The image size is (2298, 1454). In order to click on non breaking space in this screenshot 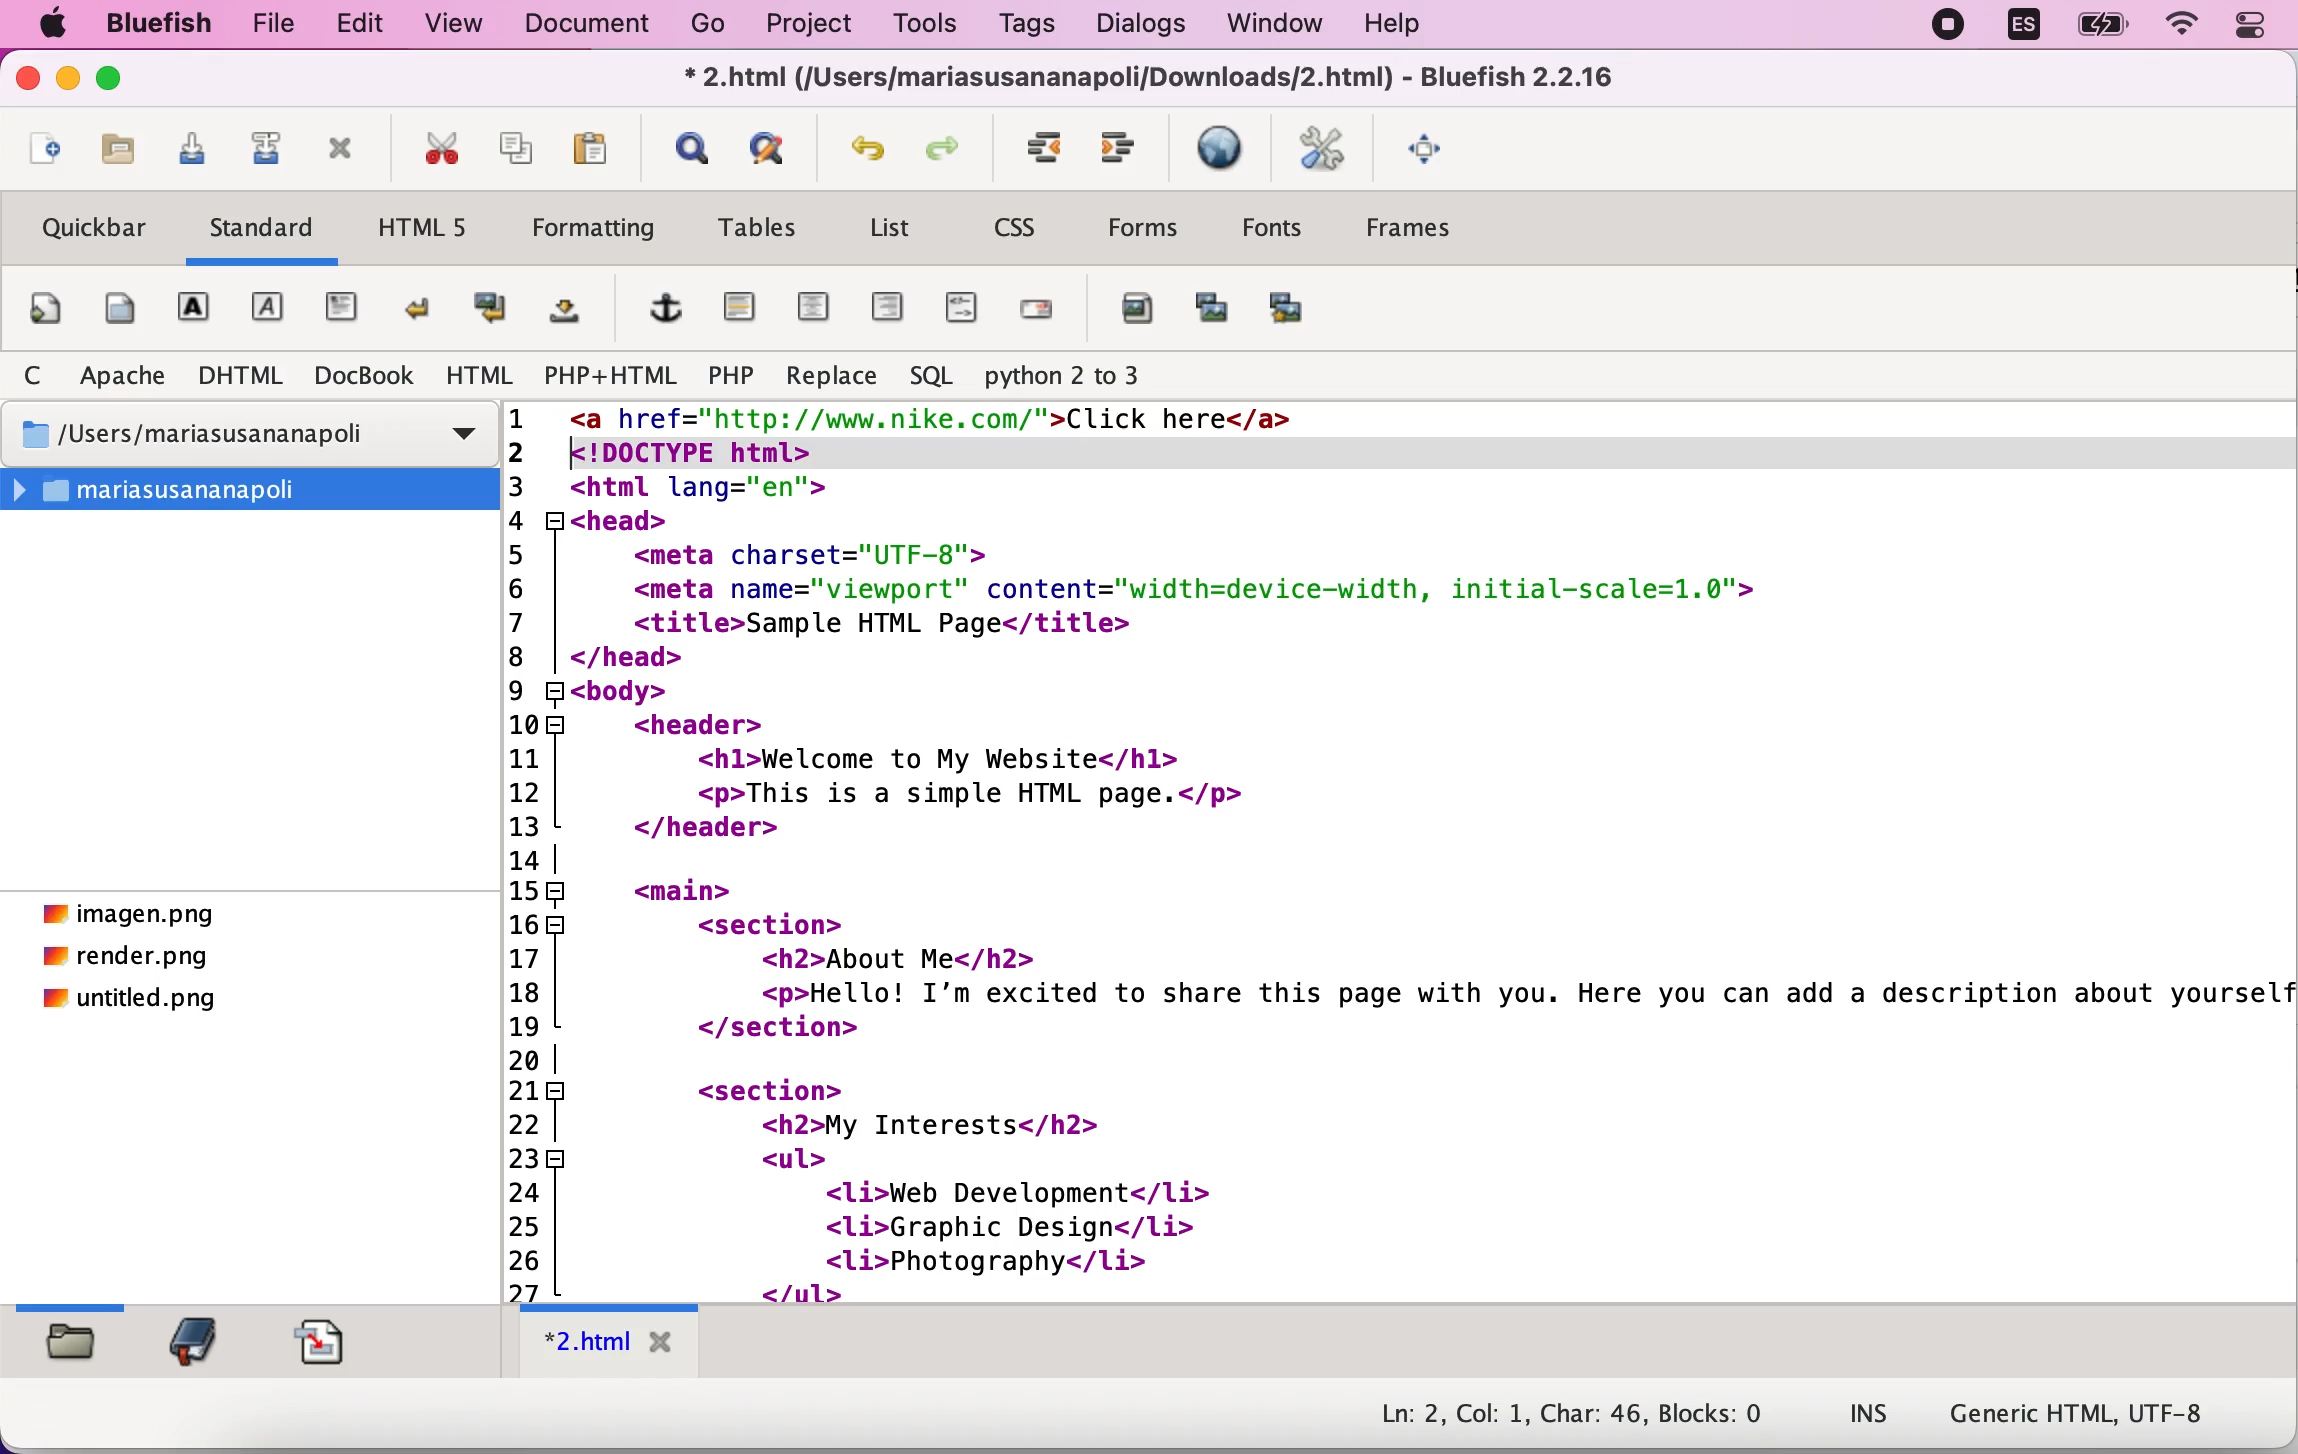, I will do `click(563, 317)`.